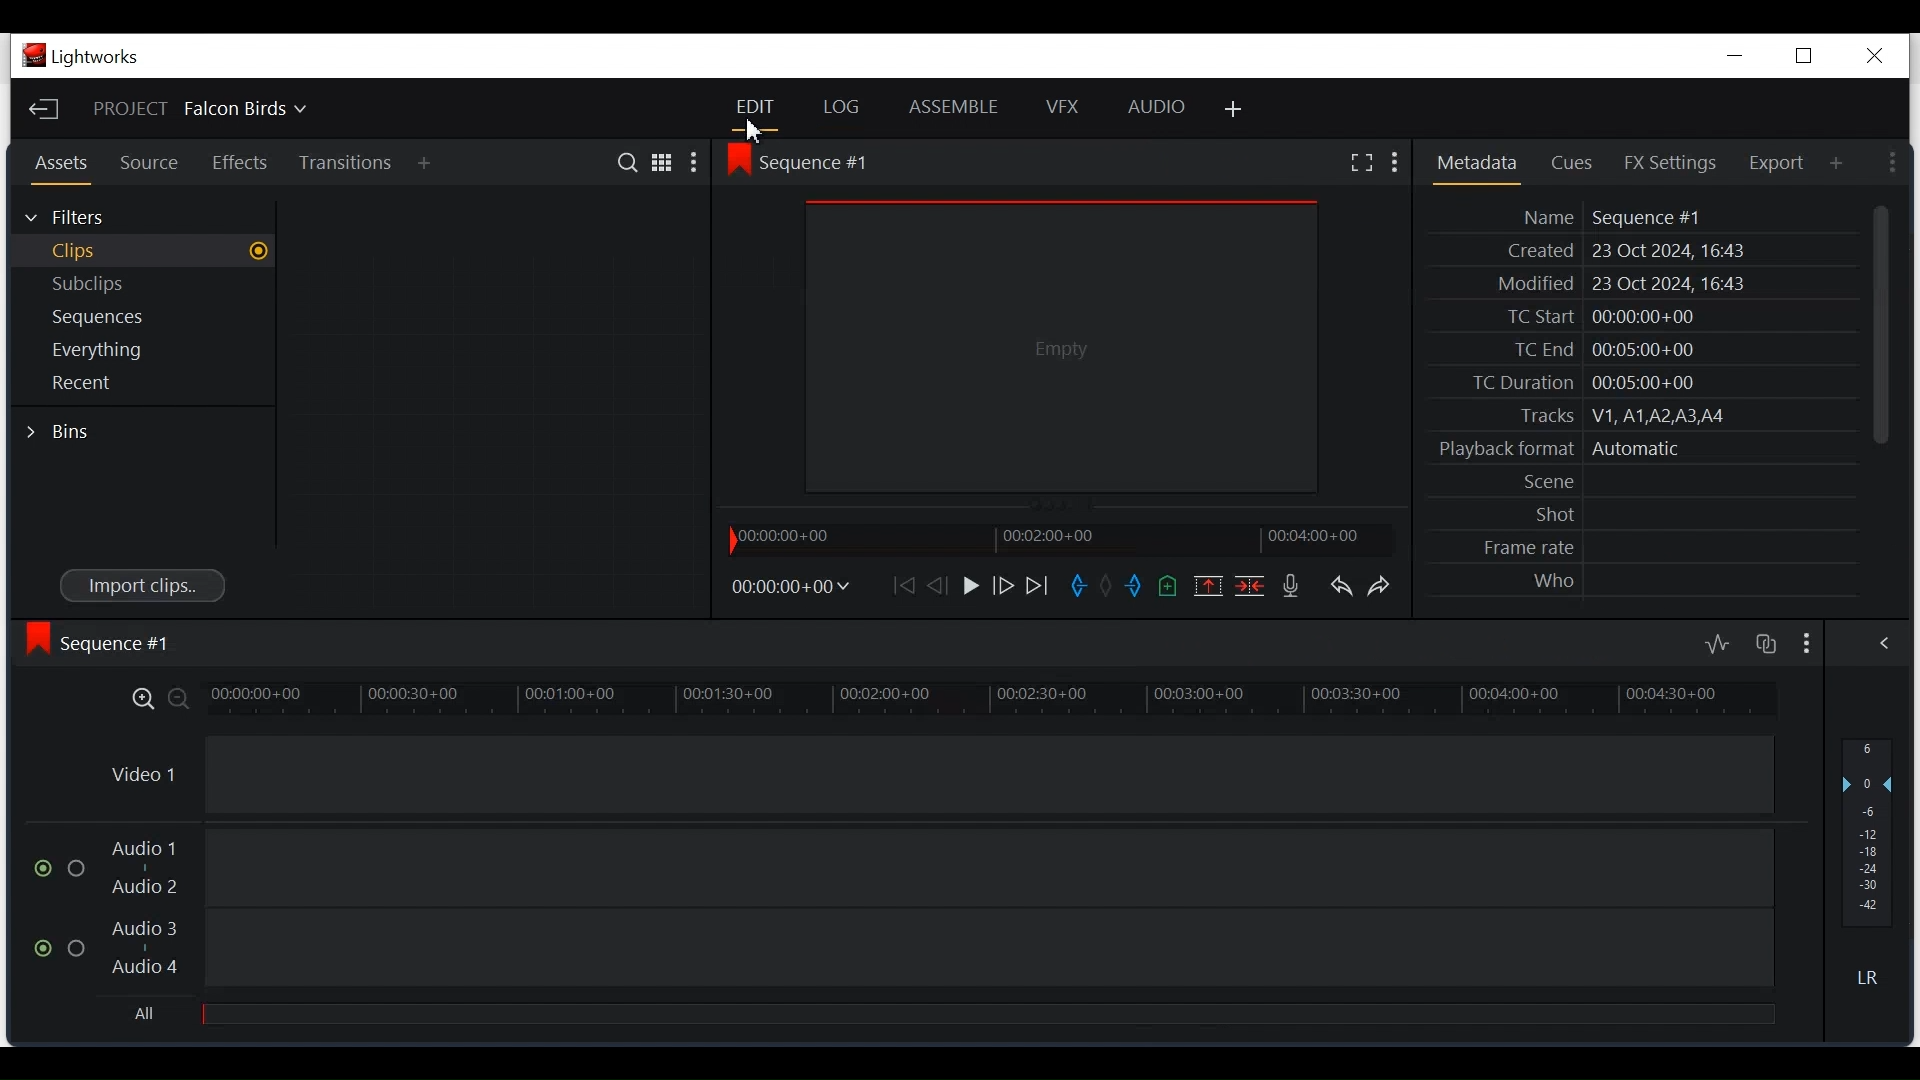 The width and height of the screenshot is (1920, 1080). Describe the element at coordinates (956, 105) in the screenshot. I see `Assemble` at that location.